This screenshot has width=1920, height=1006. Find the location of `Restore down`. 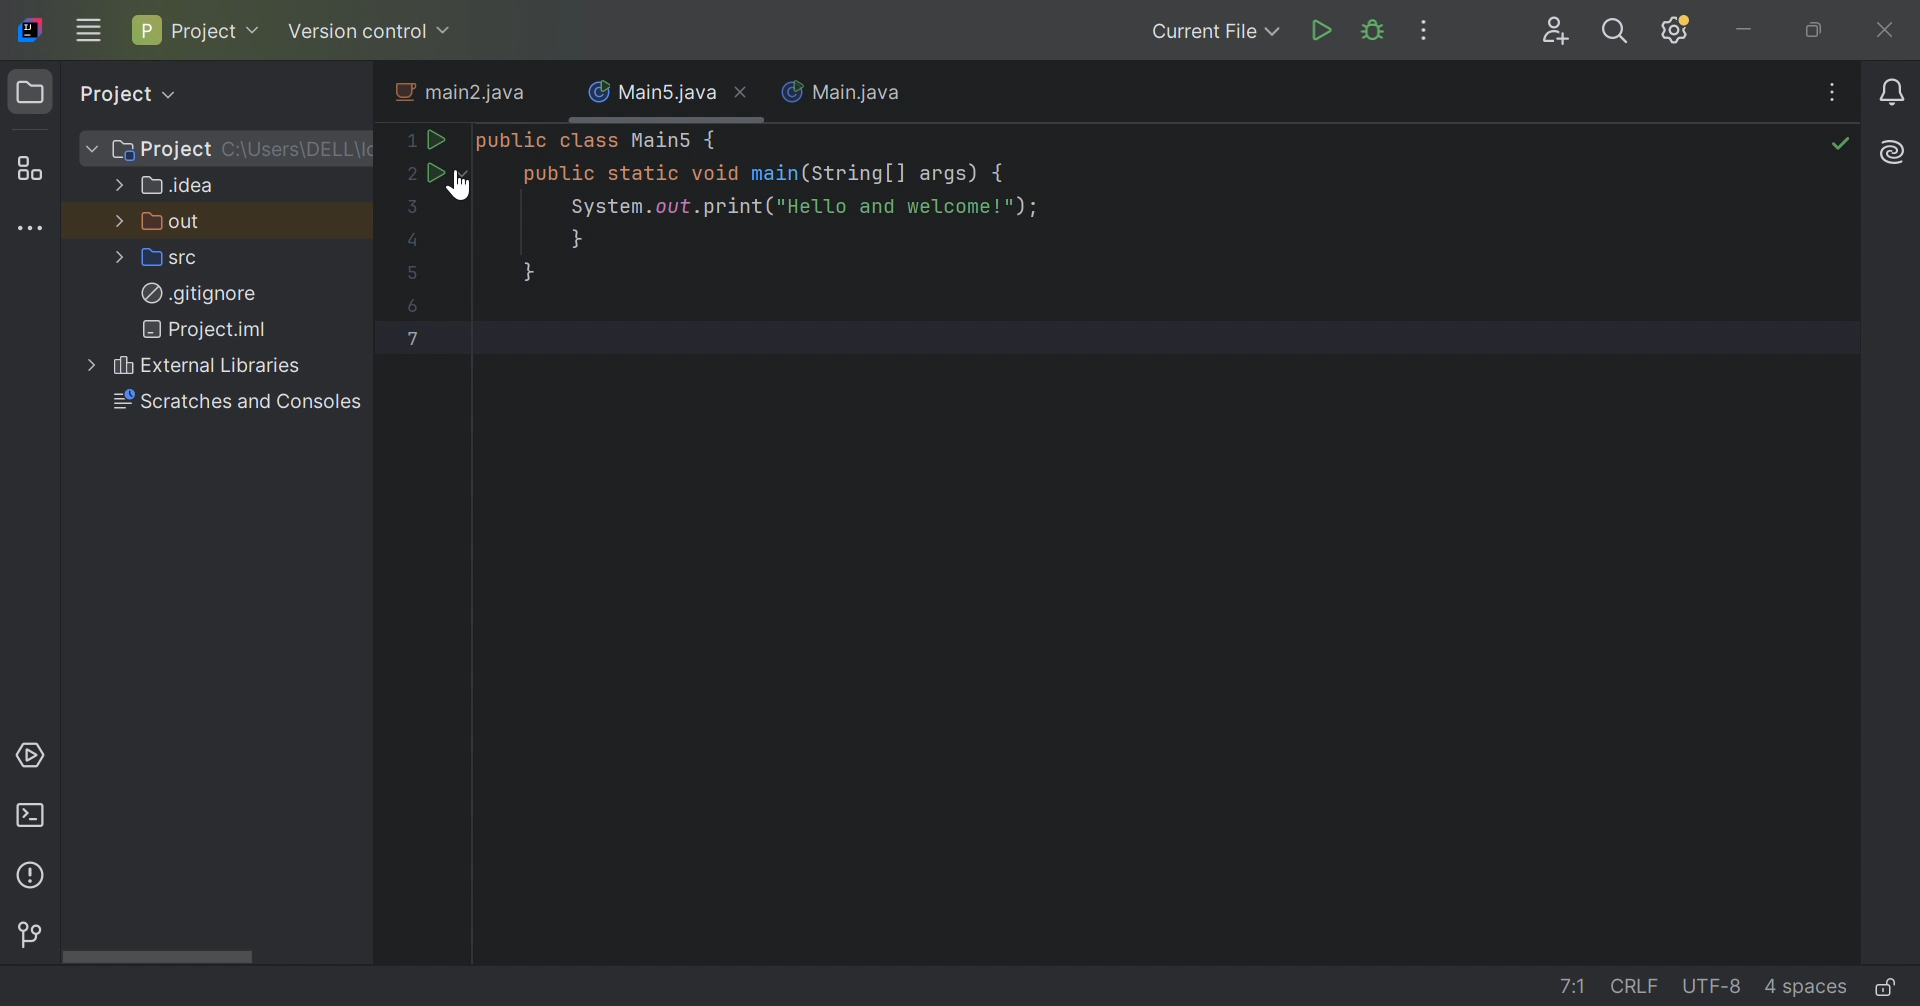

Restore down is located at coordinates (1816, 33).